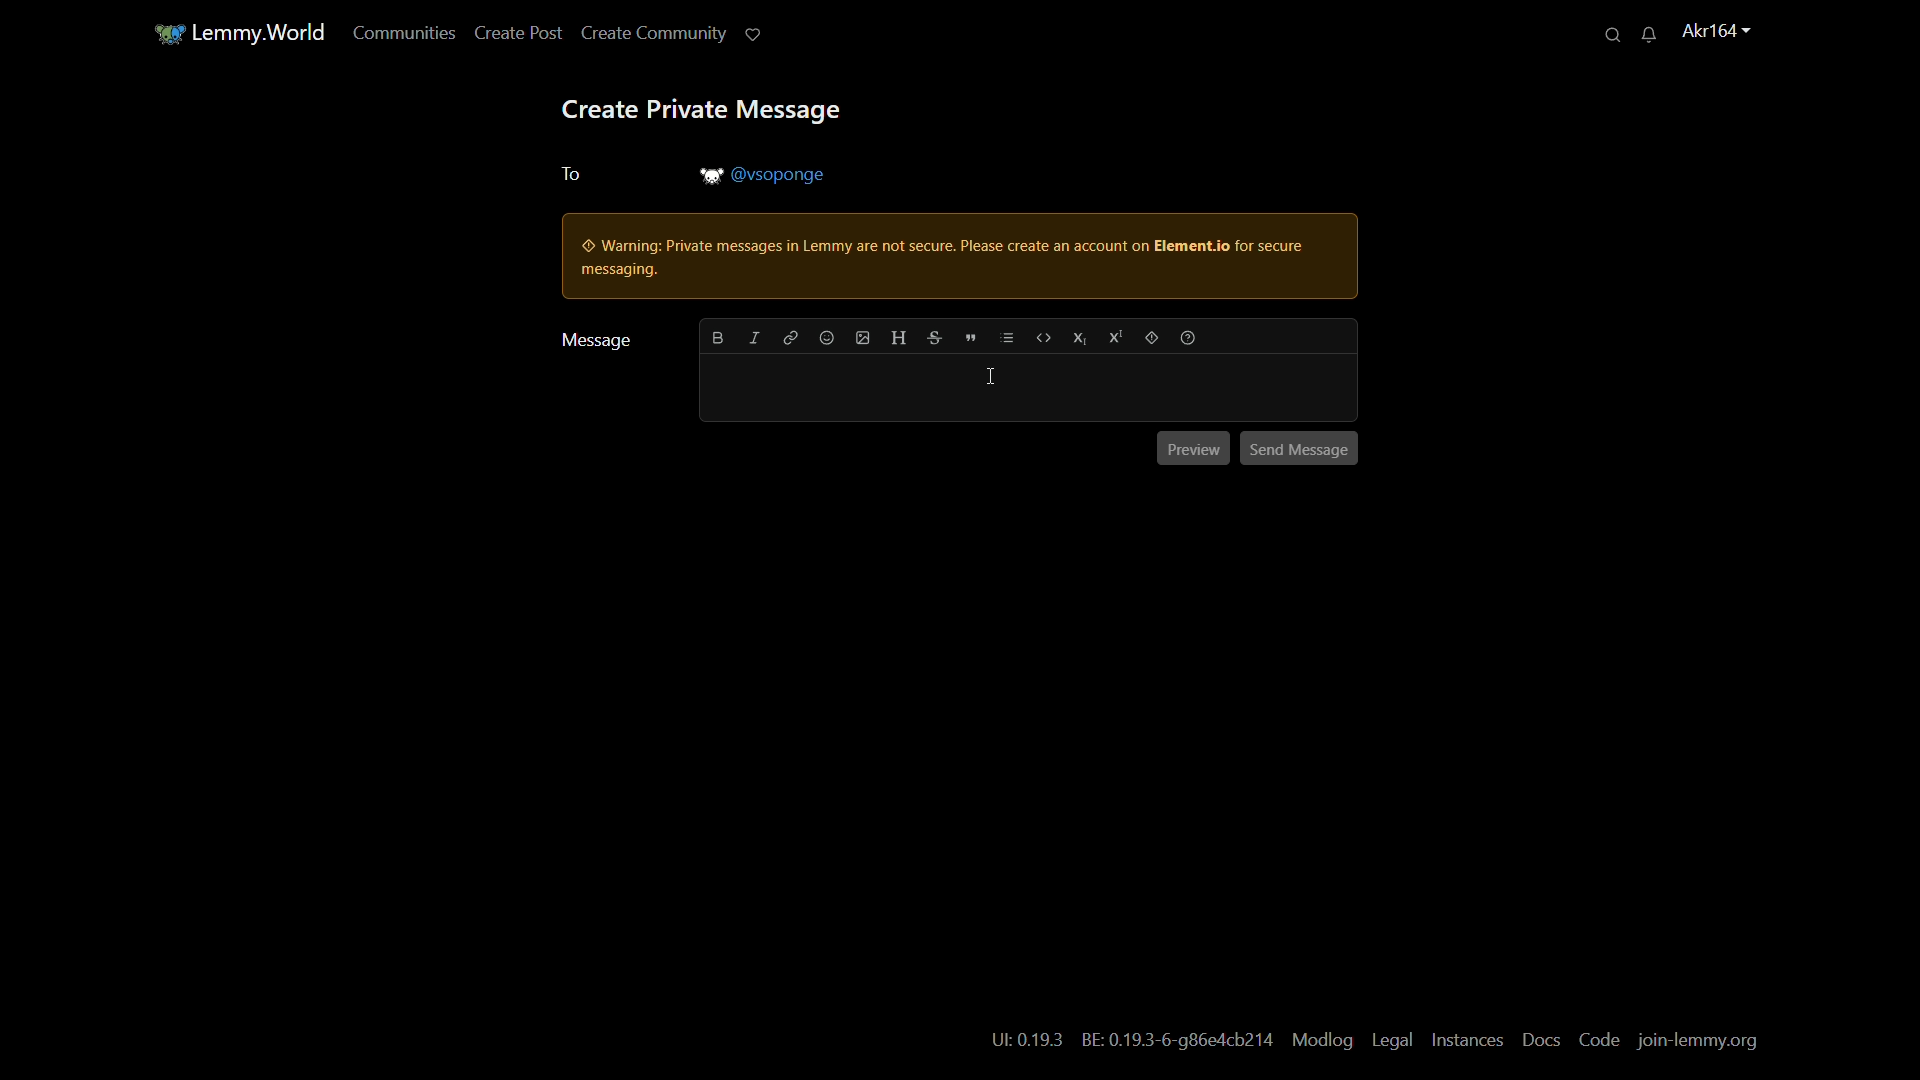 The image size is (1920, 1080). What do you see at coordinates (829, 391) in the screenshot?
I see `message bar` at bounding box center [829, 391].